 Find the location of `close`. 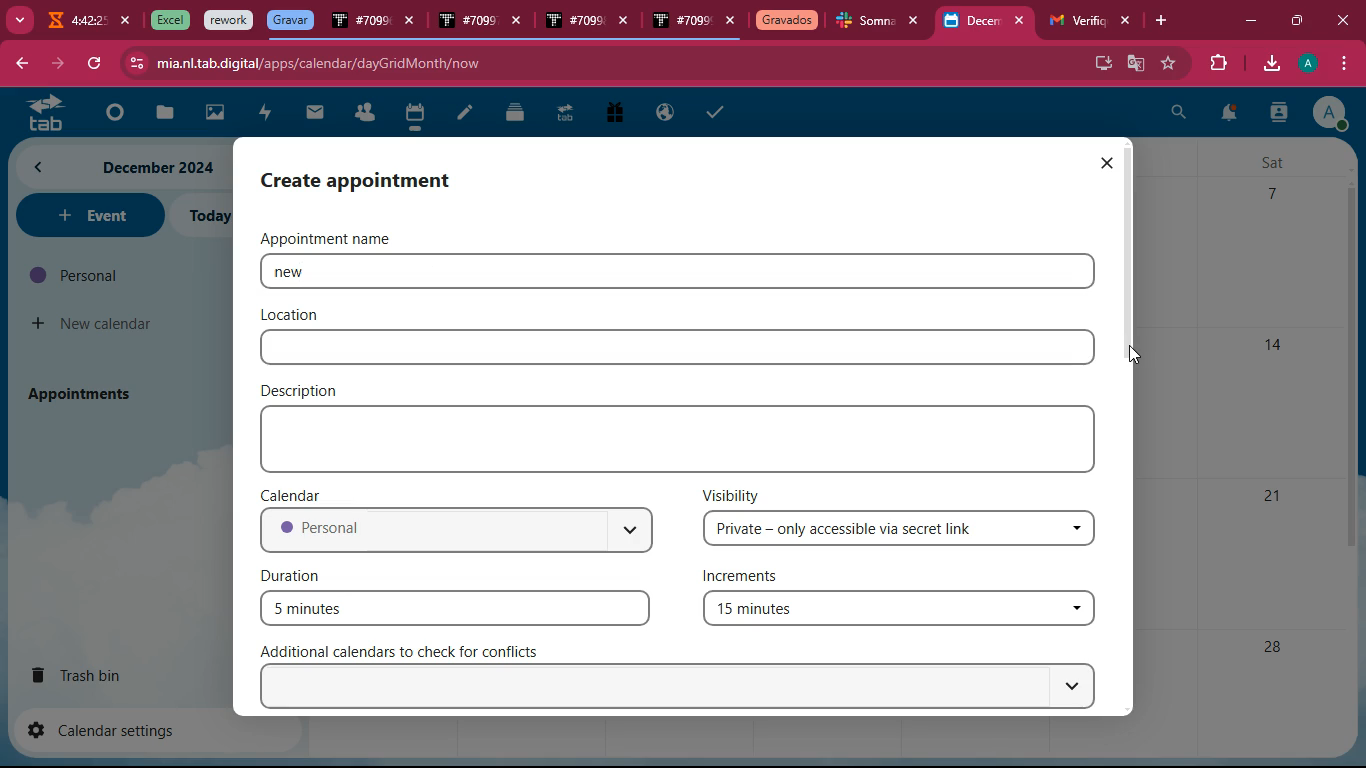

close is located at coordinates (1024, 21).